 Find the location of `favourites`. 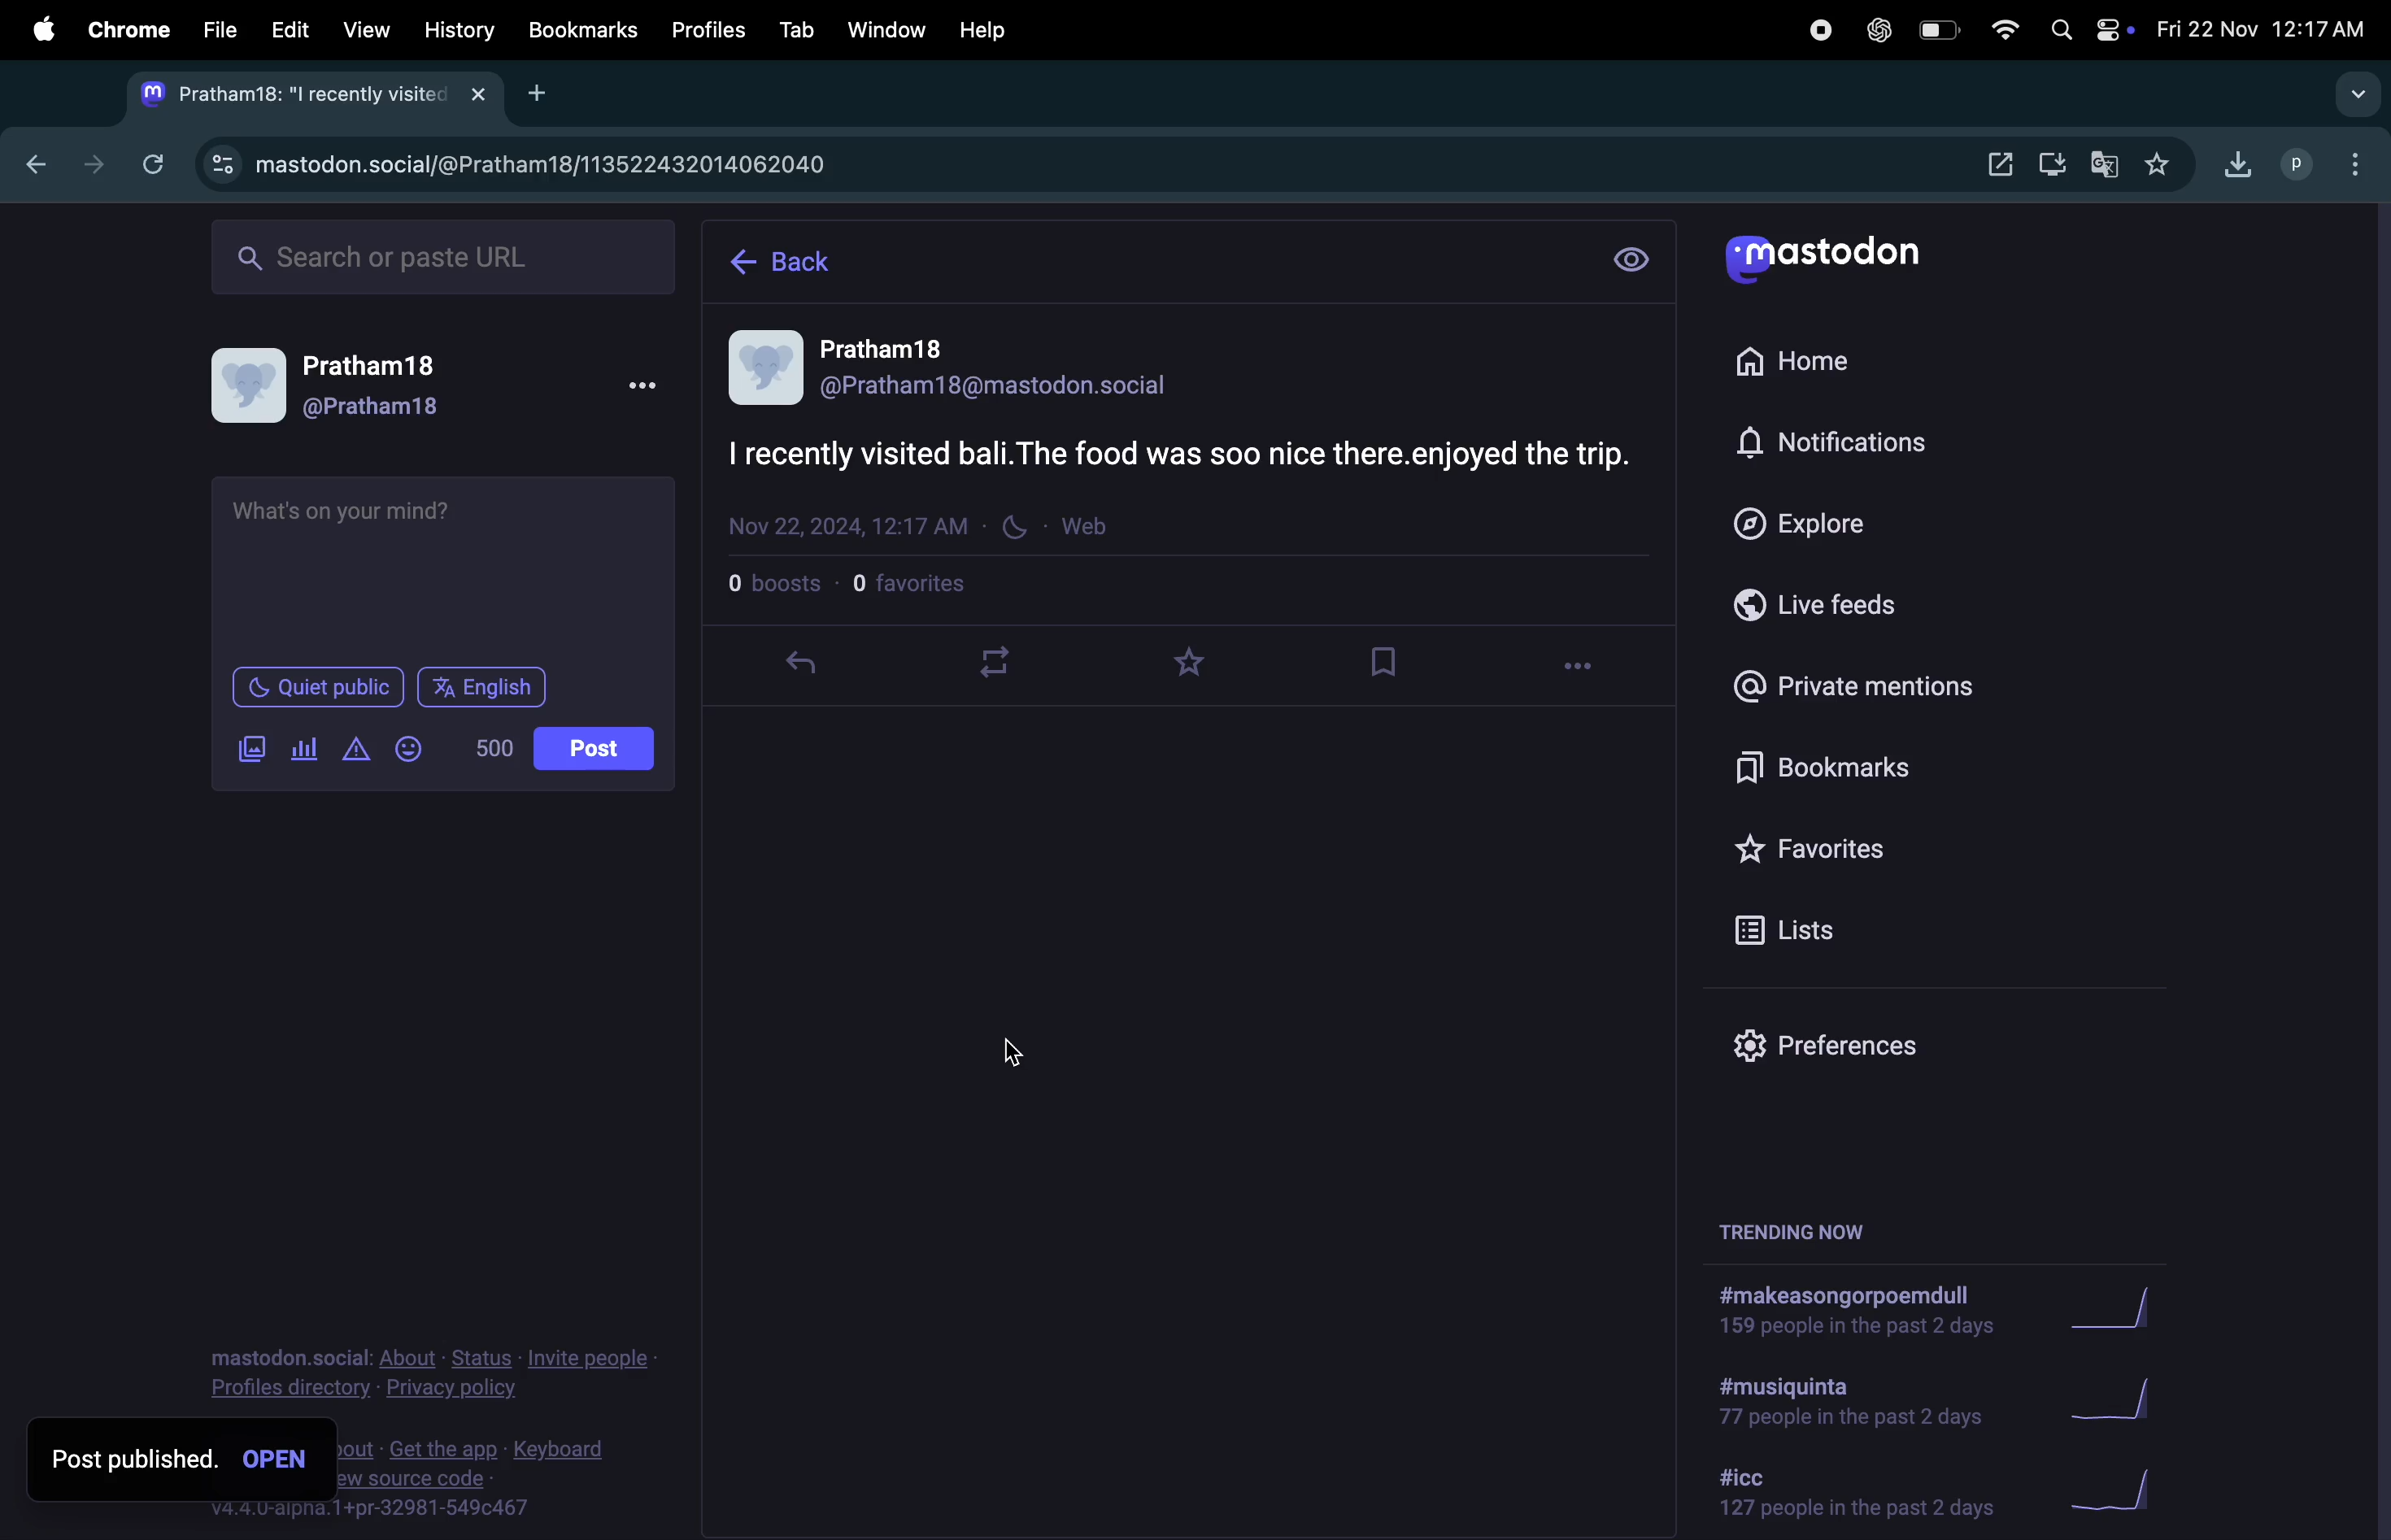

favourites is located at coordinates (1204, 660).